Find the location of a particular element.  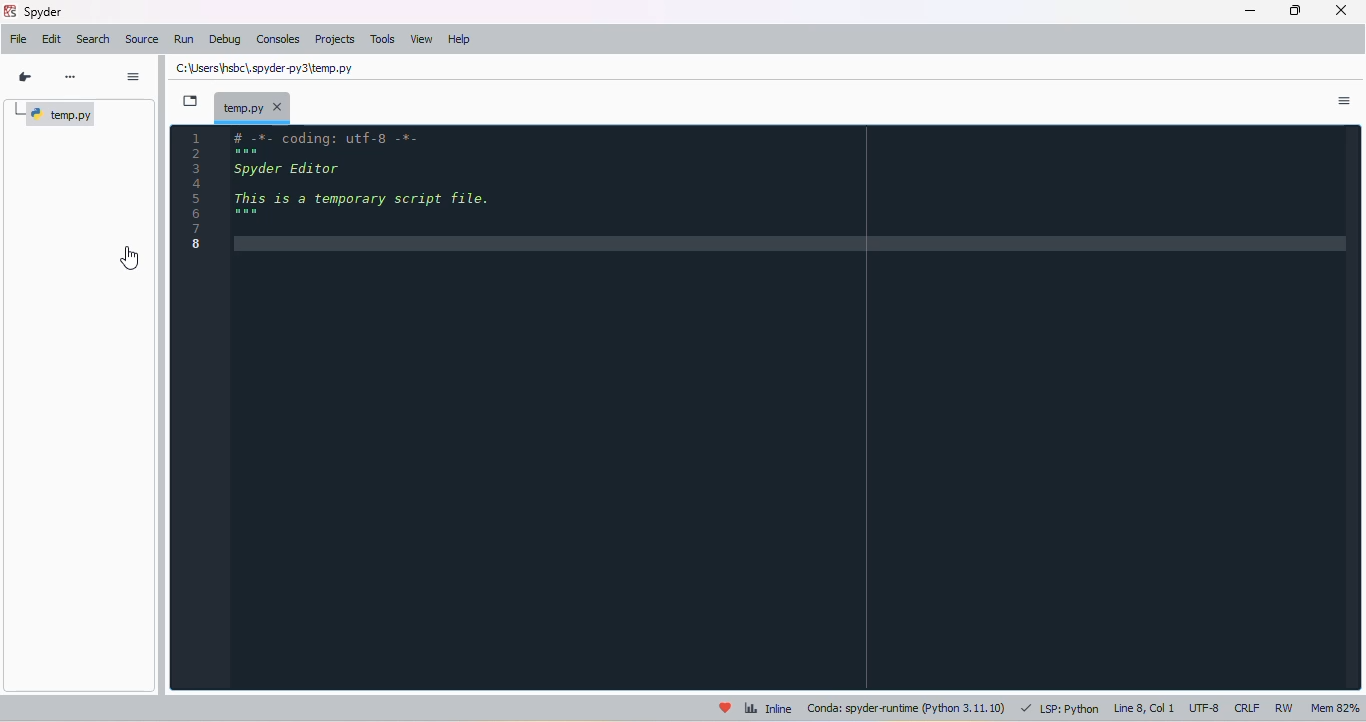

search is located at coordinates (94, 40).